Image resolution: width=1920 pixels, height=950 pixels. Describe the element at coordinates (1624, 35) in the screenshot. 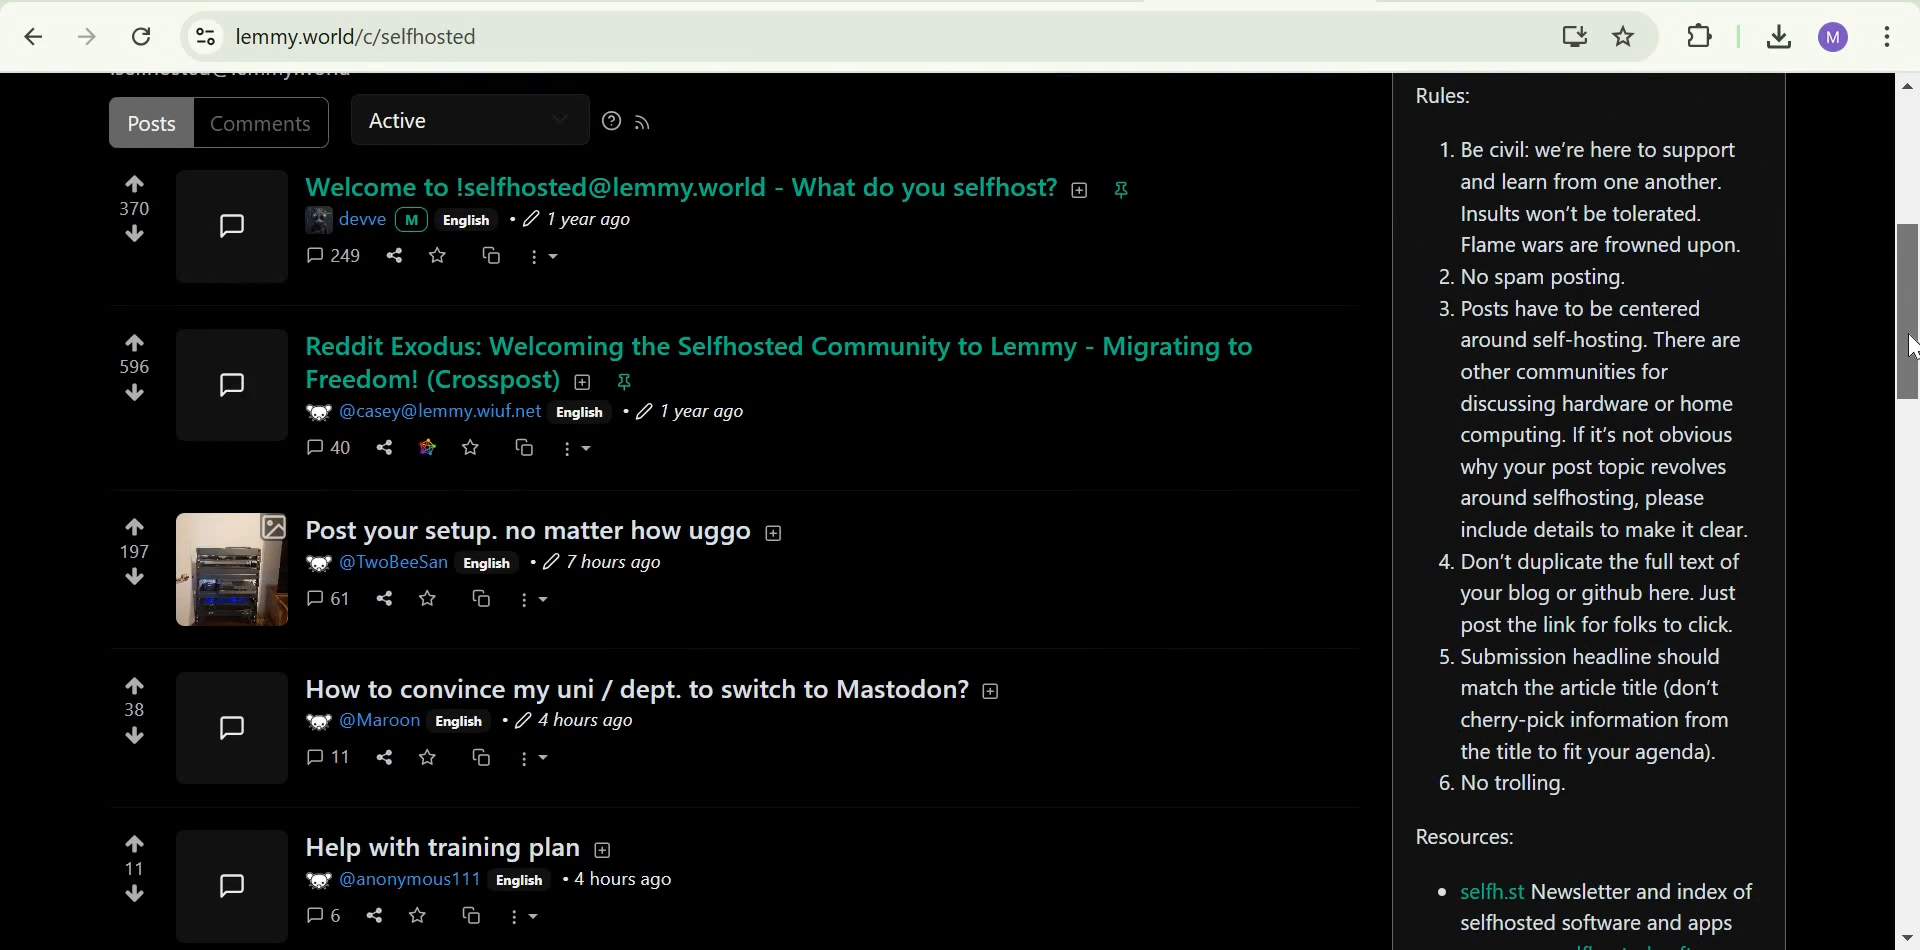

I see `Bookmark this tab` at that location.